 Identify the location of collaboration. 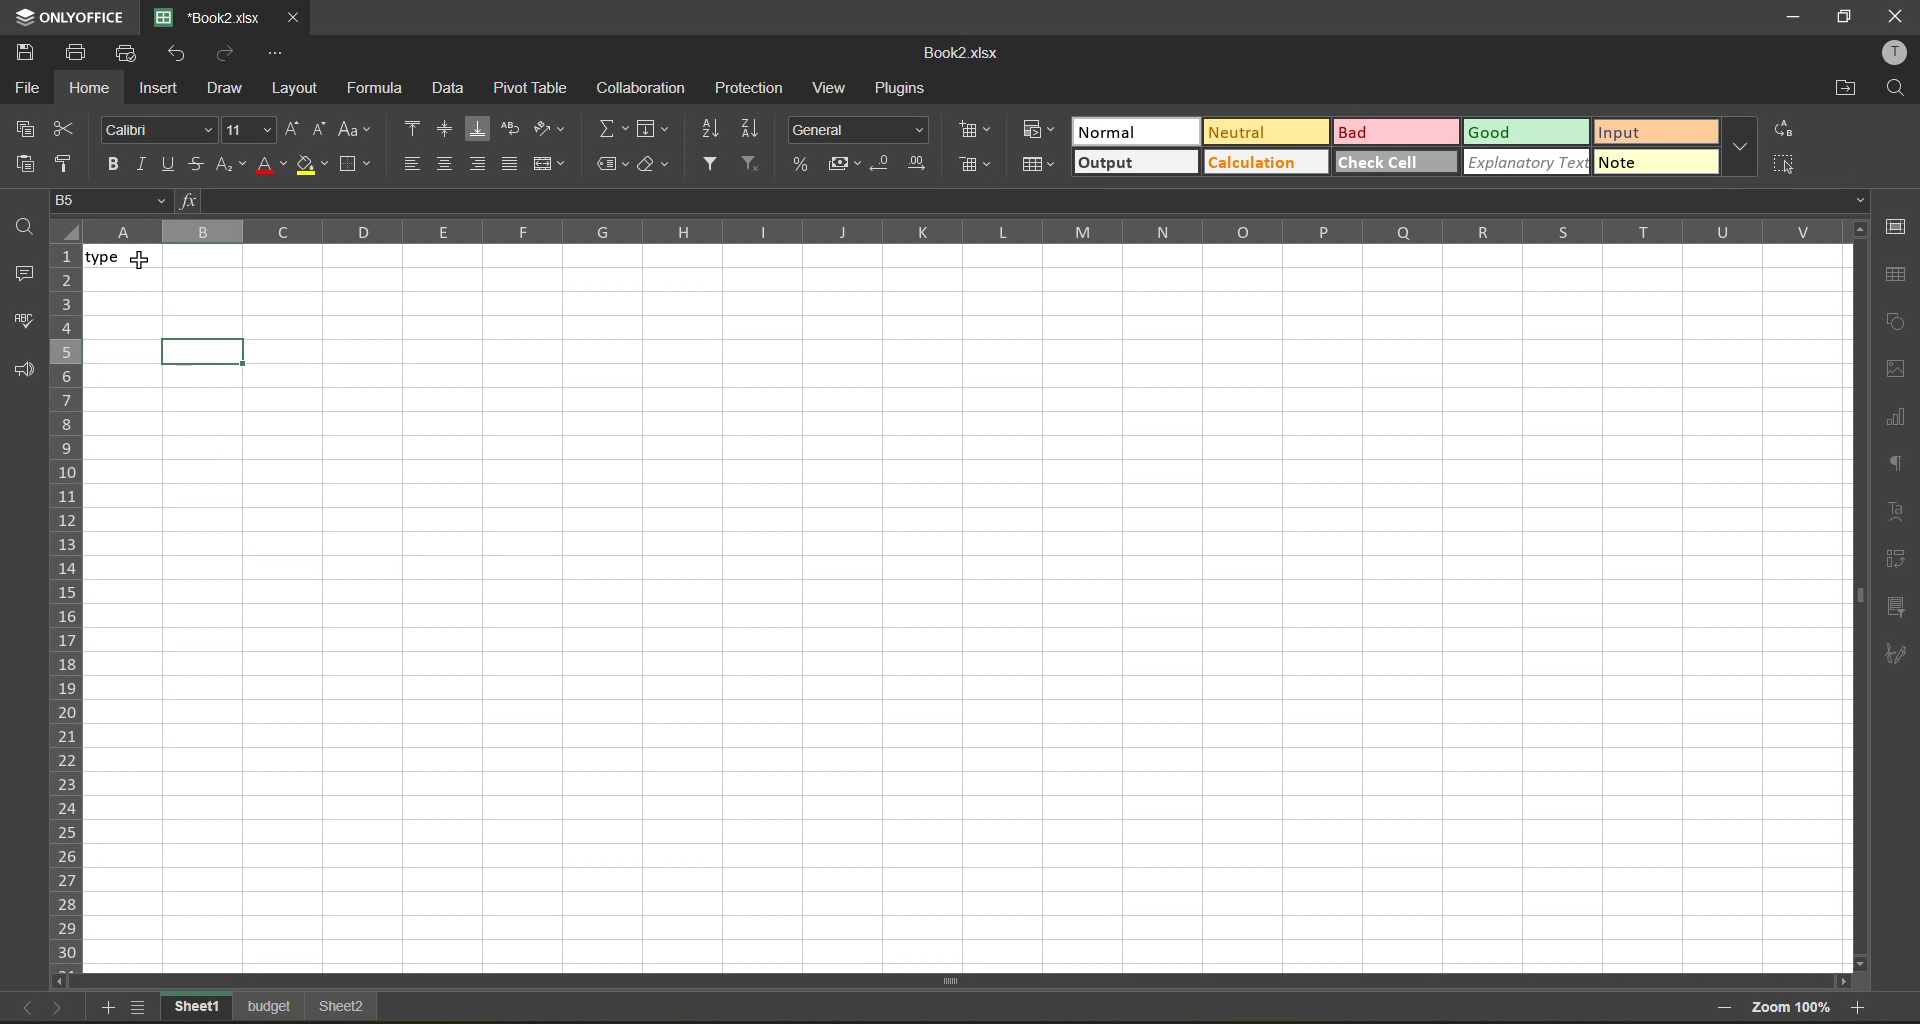
(647, 87).